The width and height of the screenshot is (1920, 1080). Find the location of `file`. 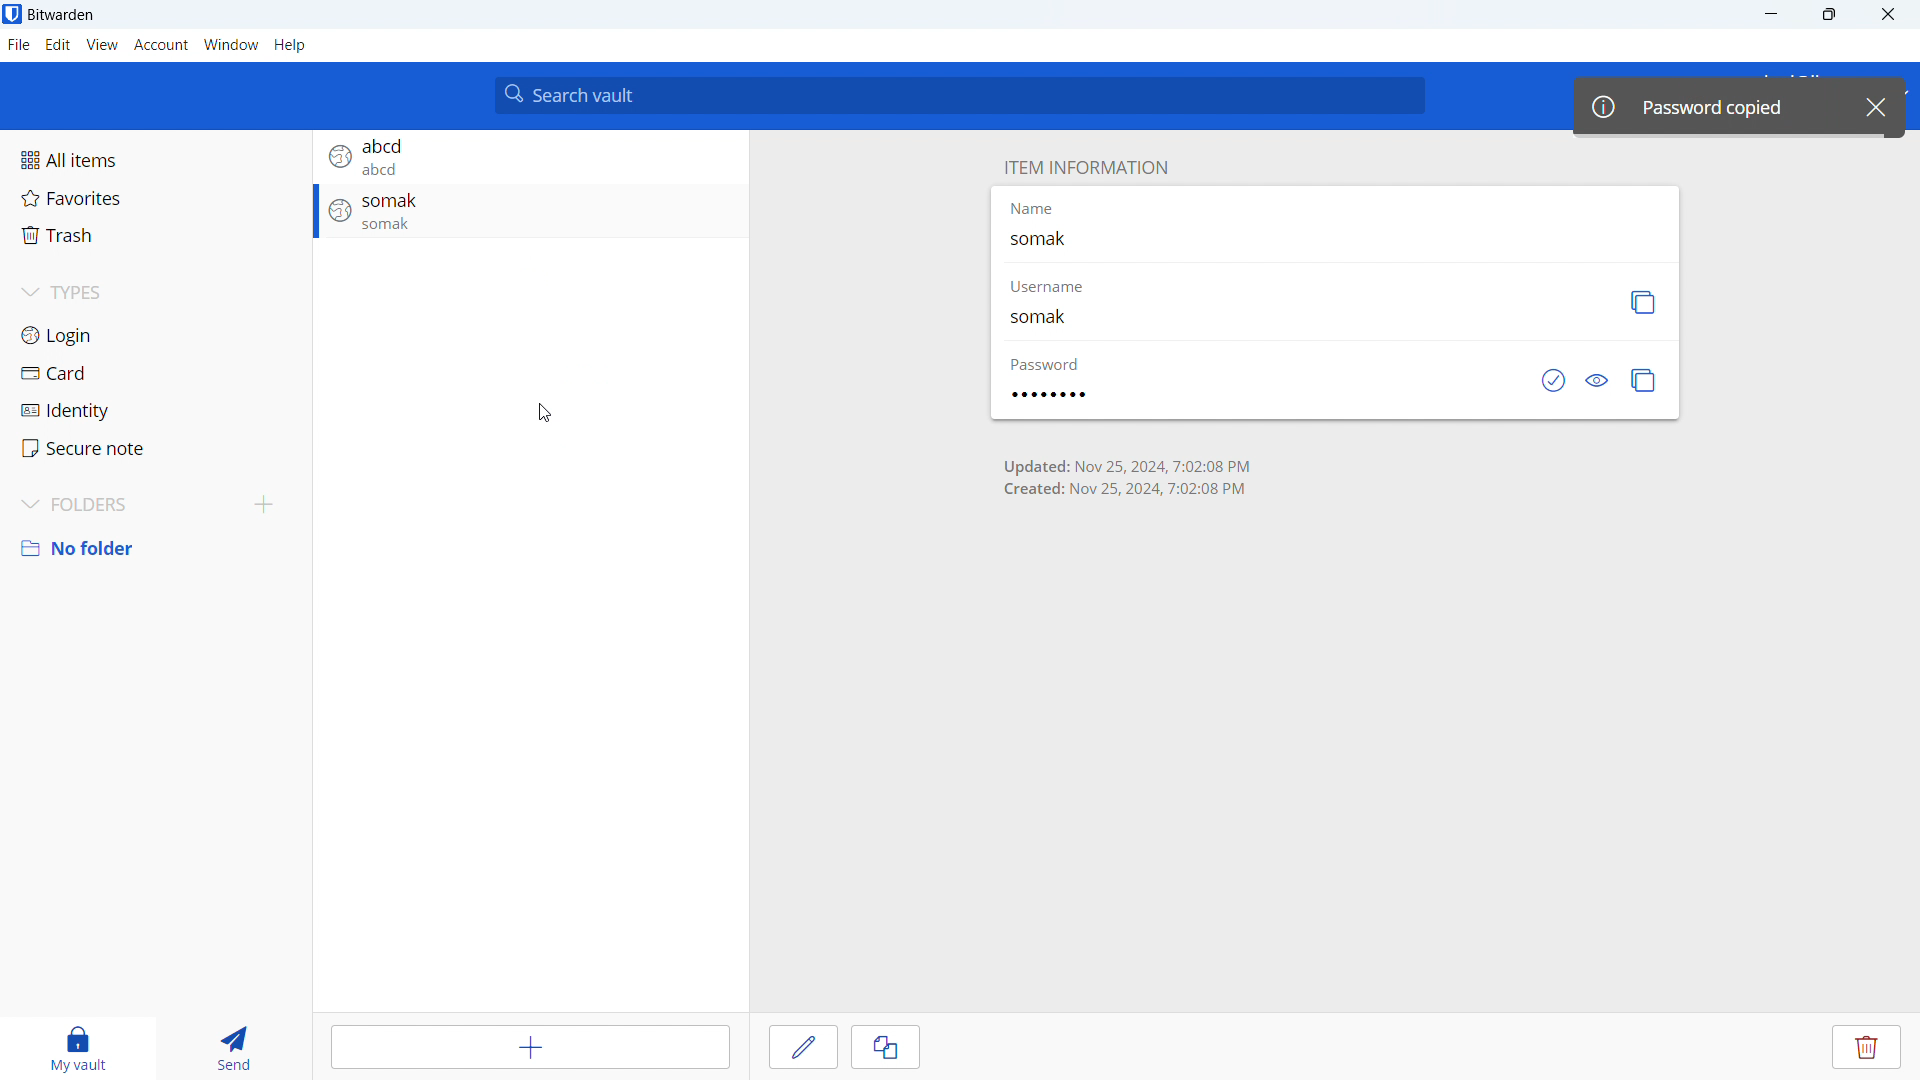

file is located at coordinates (19, 45).